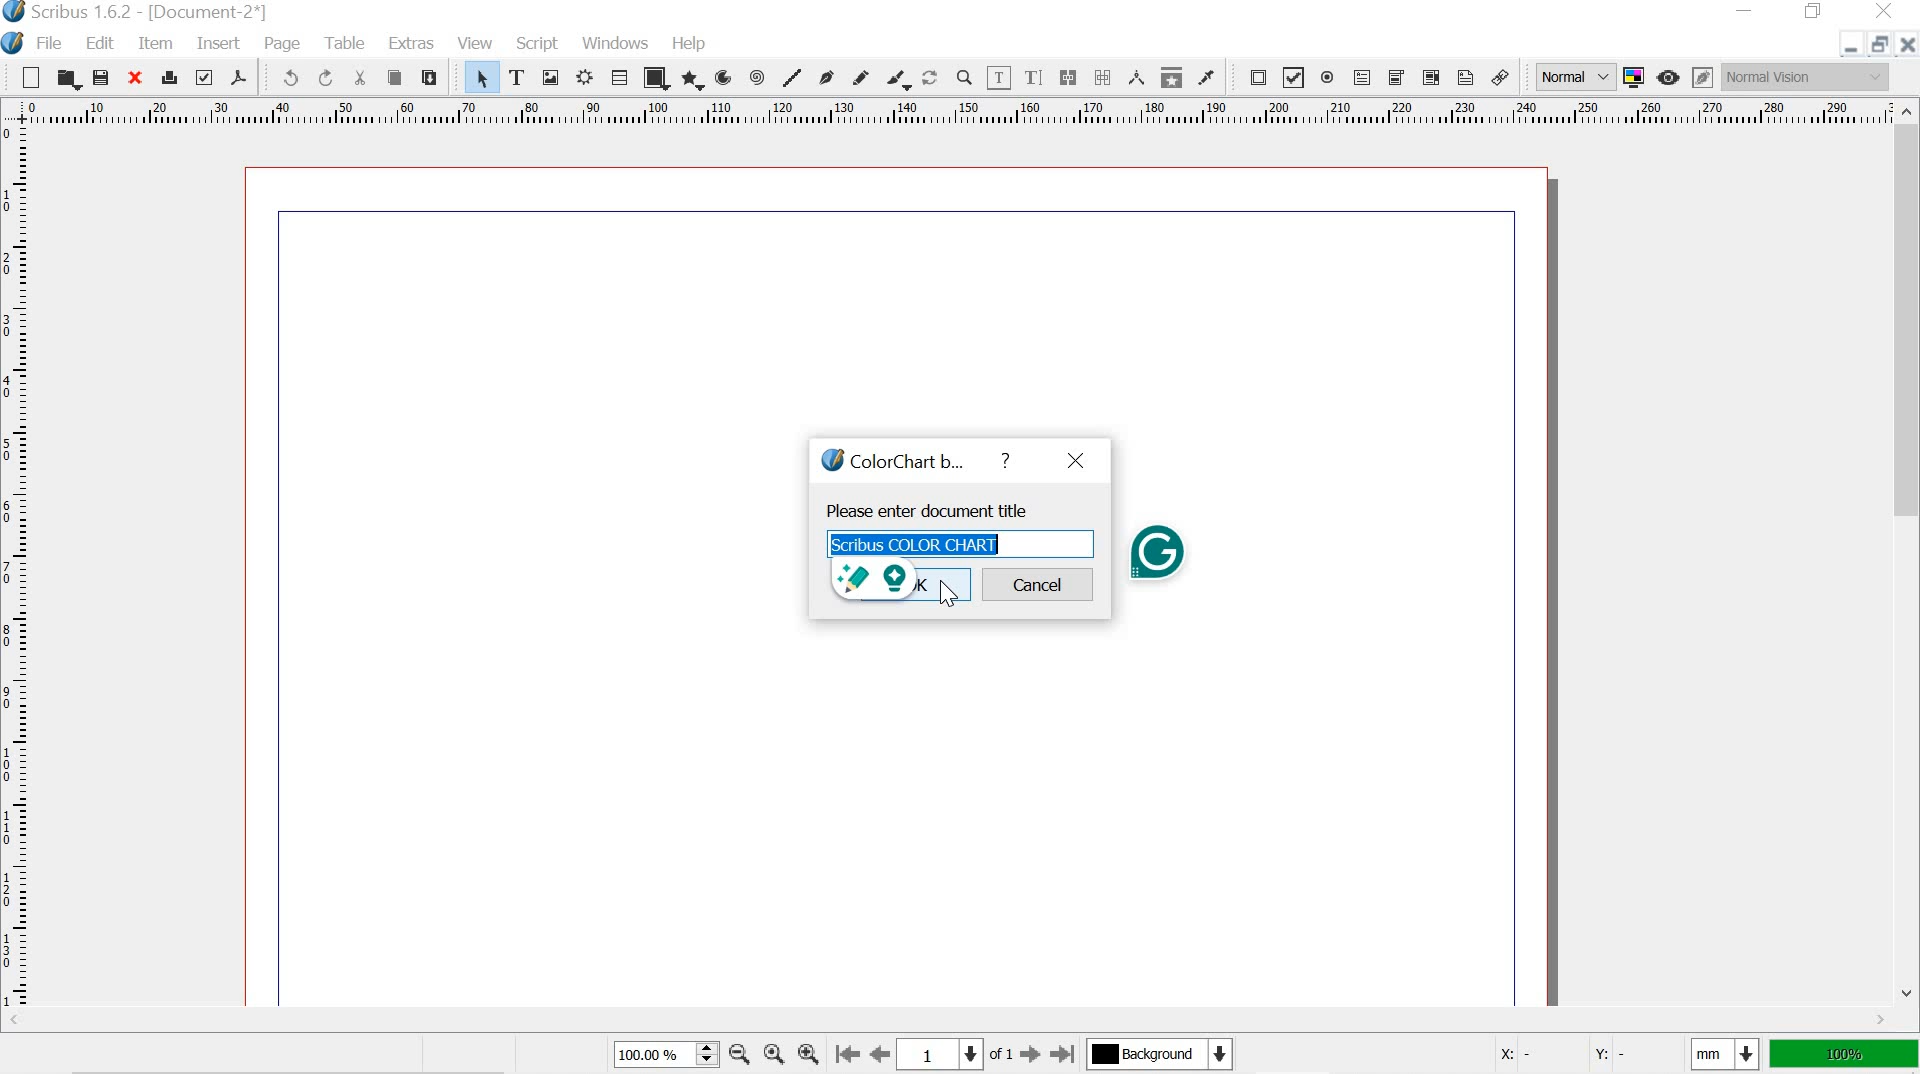  I want to click on cursor, so click(948, 598).